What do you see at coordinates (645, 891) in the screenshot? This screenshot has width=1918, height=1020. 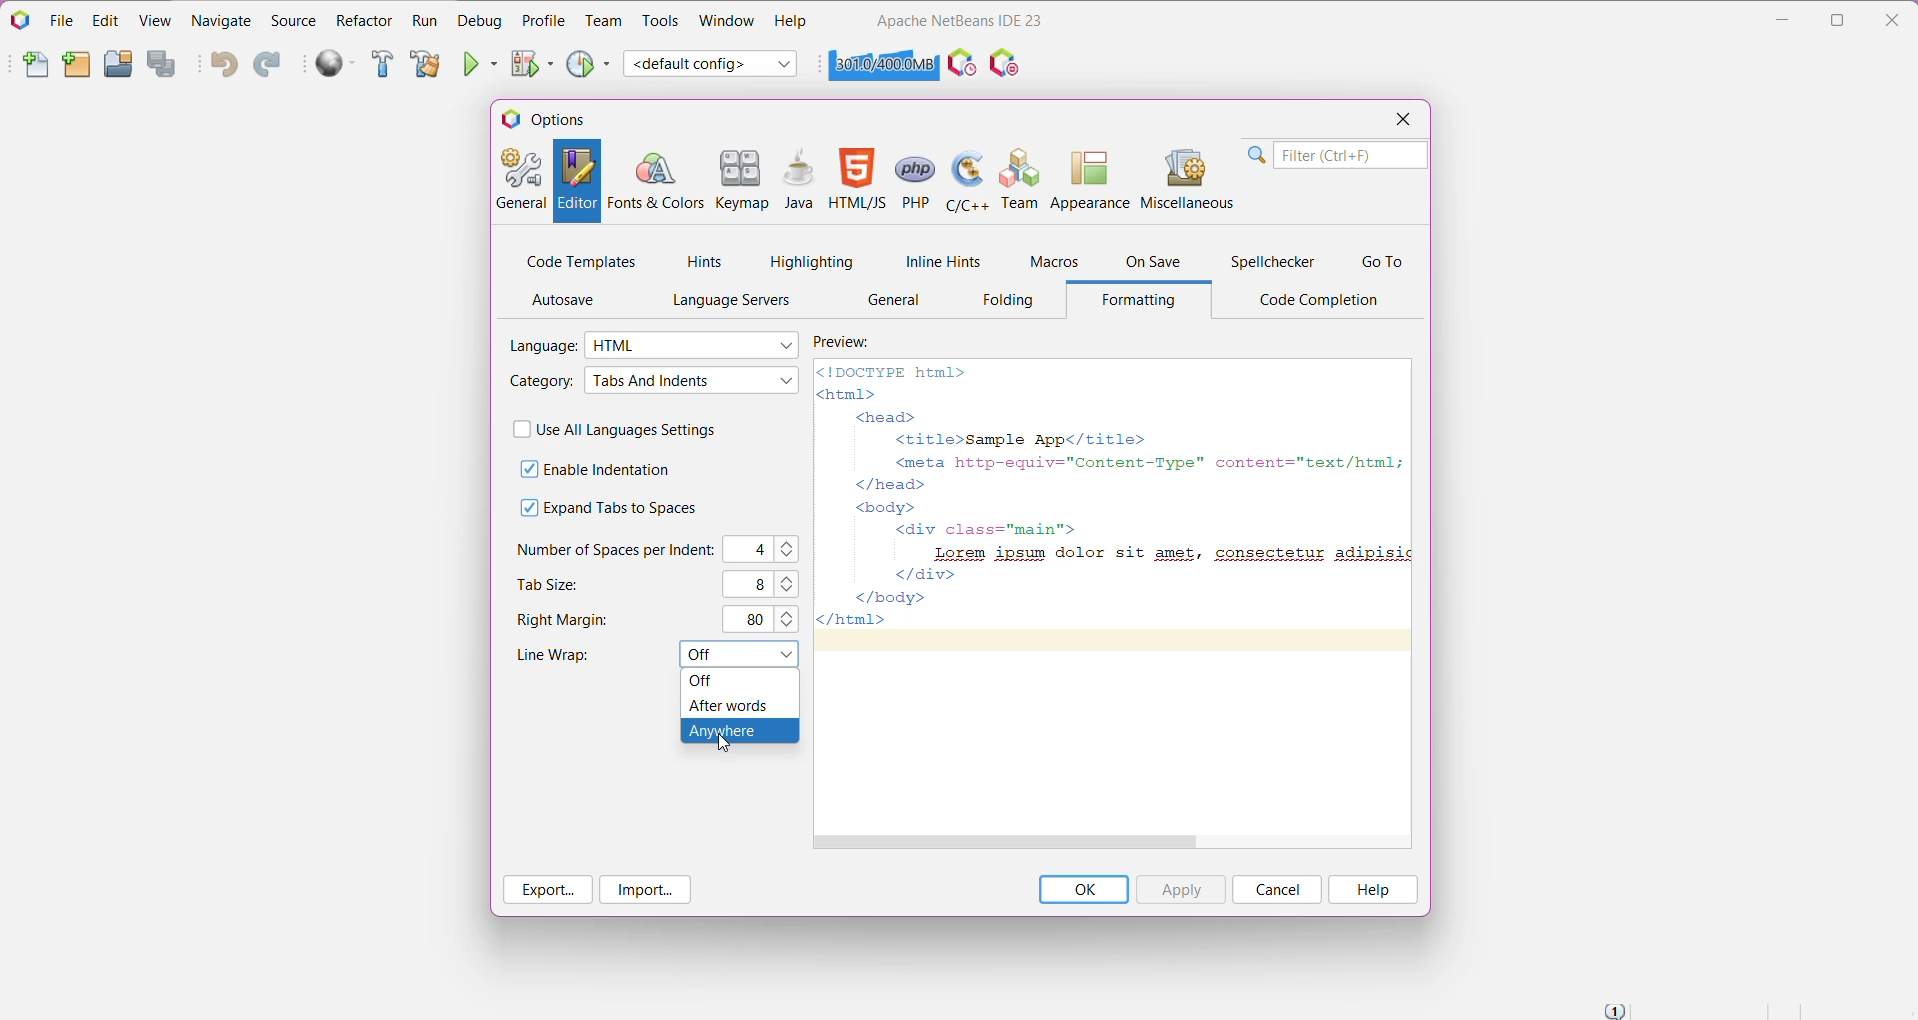 I see `Import` at bounding box center [645, 891].